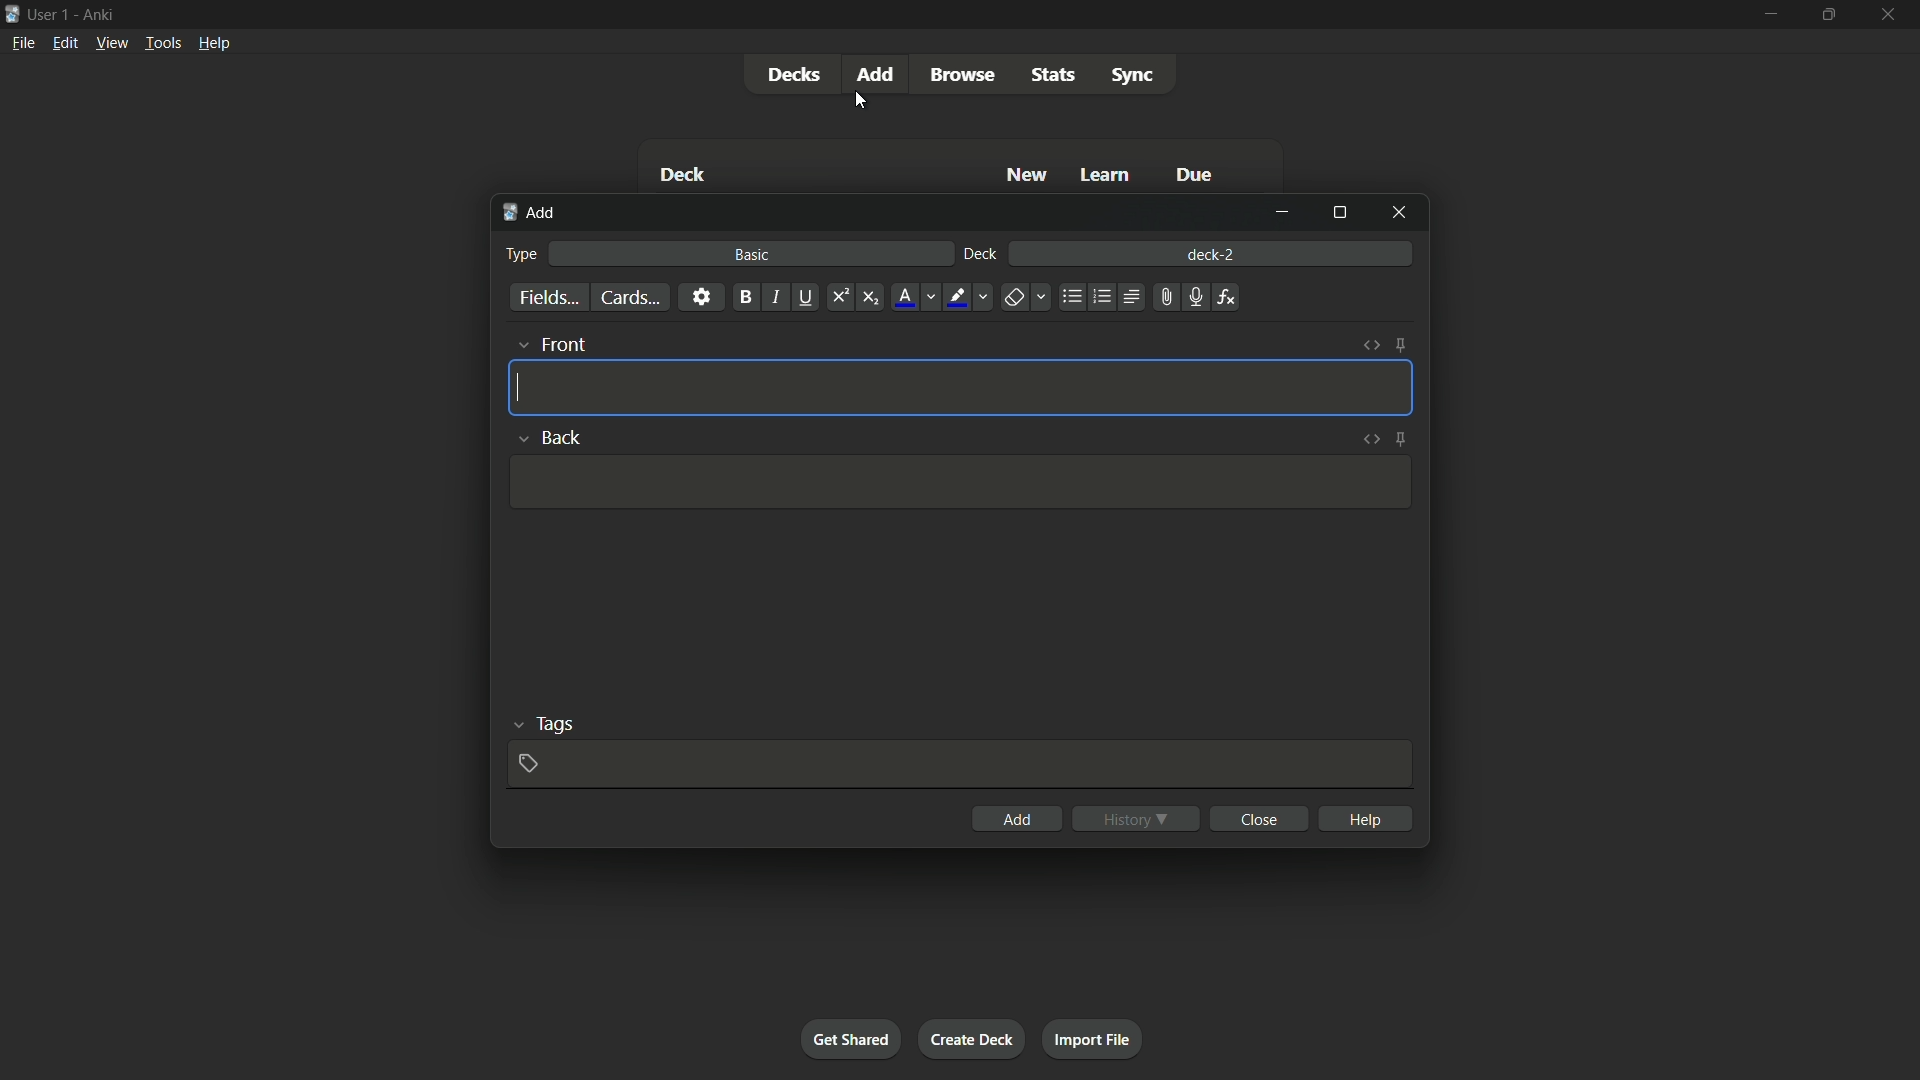  Describe the element at coordinates (853, 1039) in the screenshot. I see `get shared` at that location.